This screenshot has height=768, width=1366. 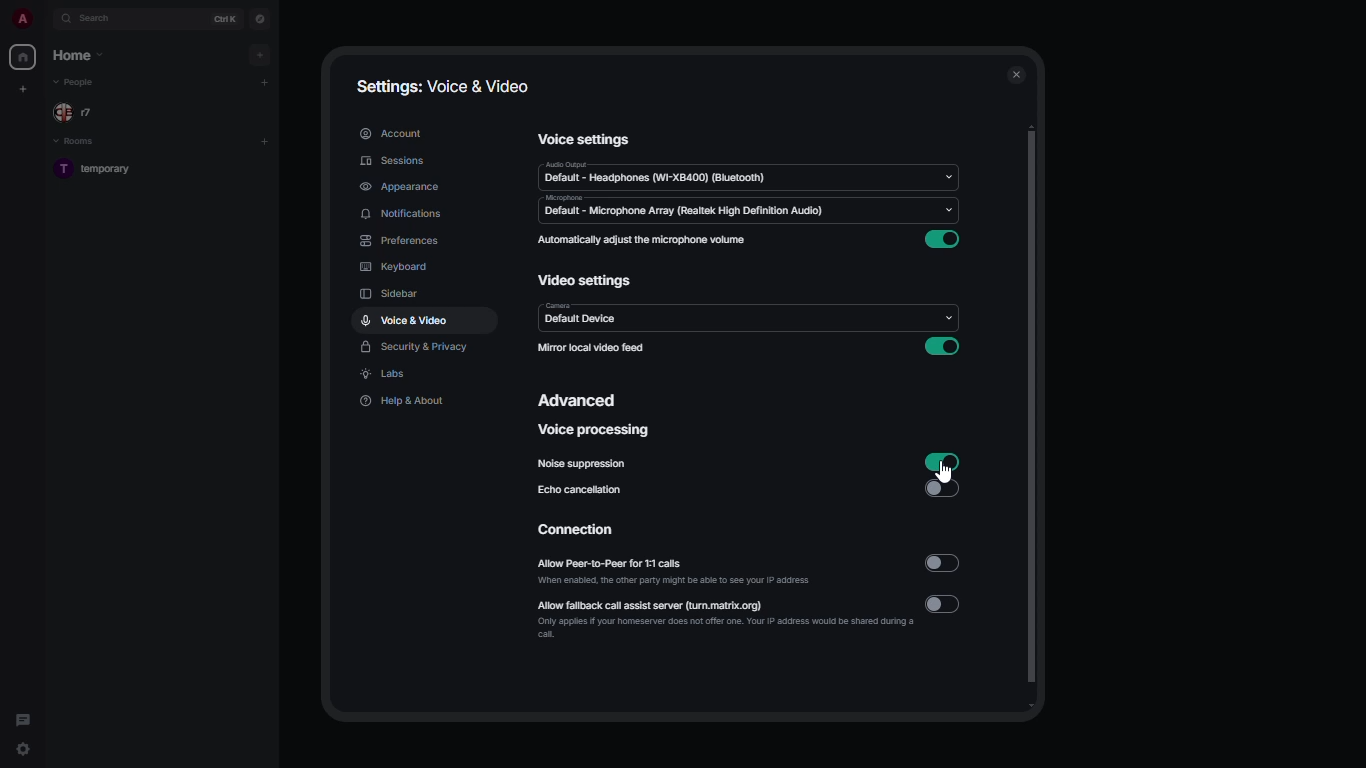 I want to click on threads, so click(x=23, y=716).